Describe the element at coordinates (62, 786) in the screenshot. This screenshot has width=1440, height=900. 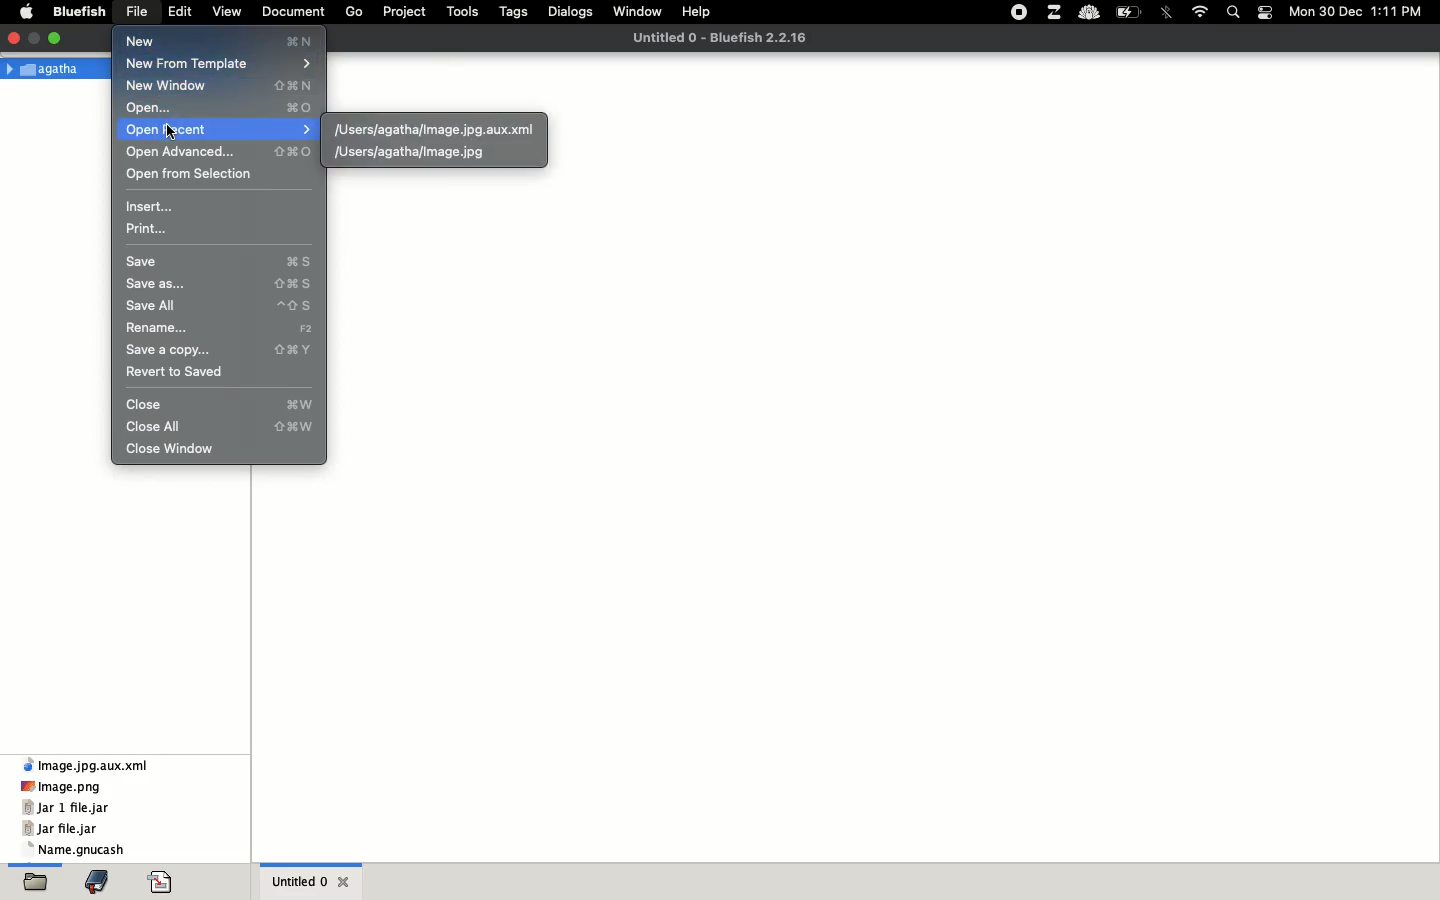
I see `image.png` at that location.